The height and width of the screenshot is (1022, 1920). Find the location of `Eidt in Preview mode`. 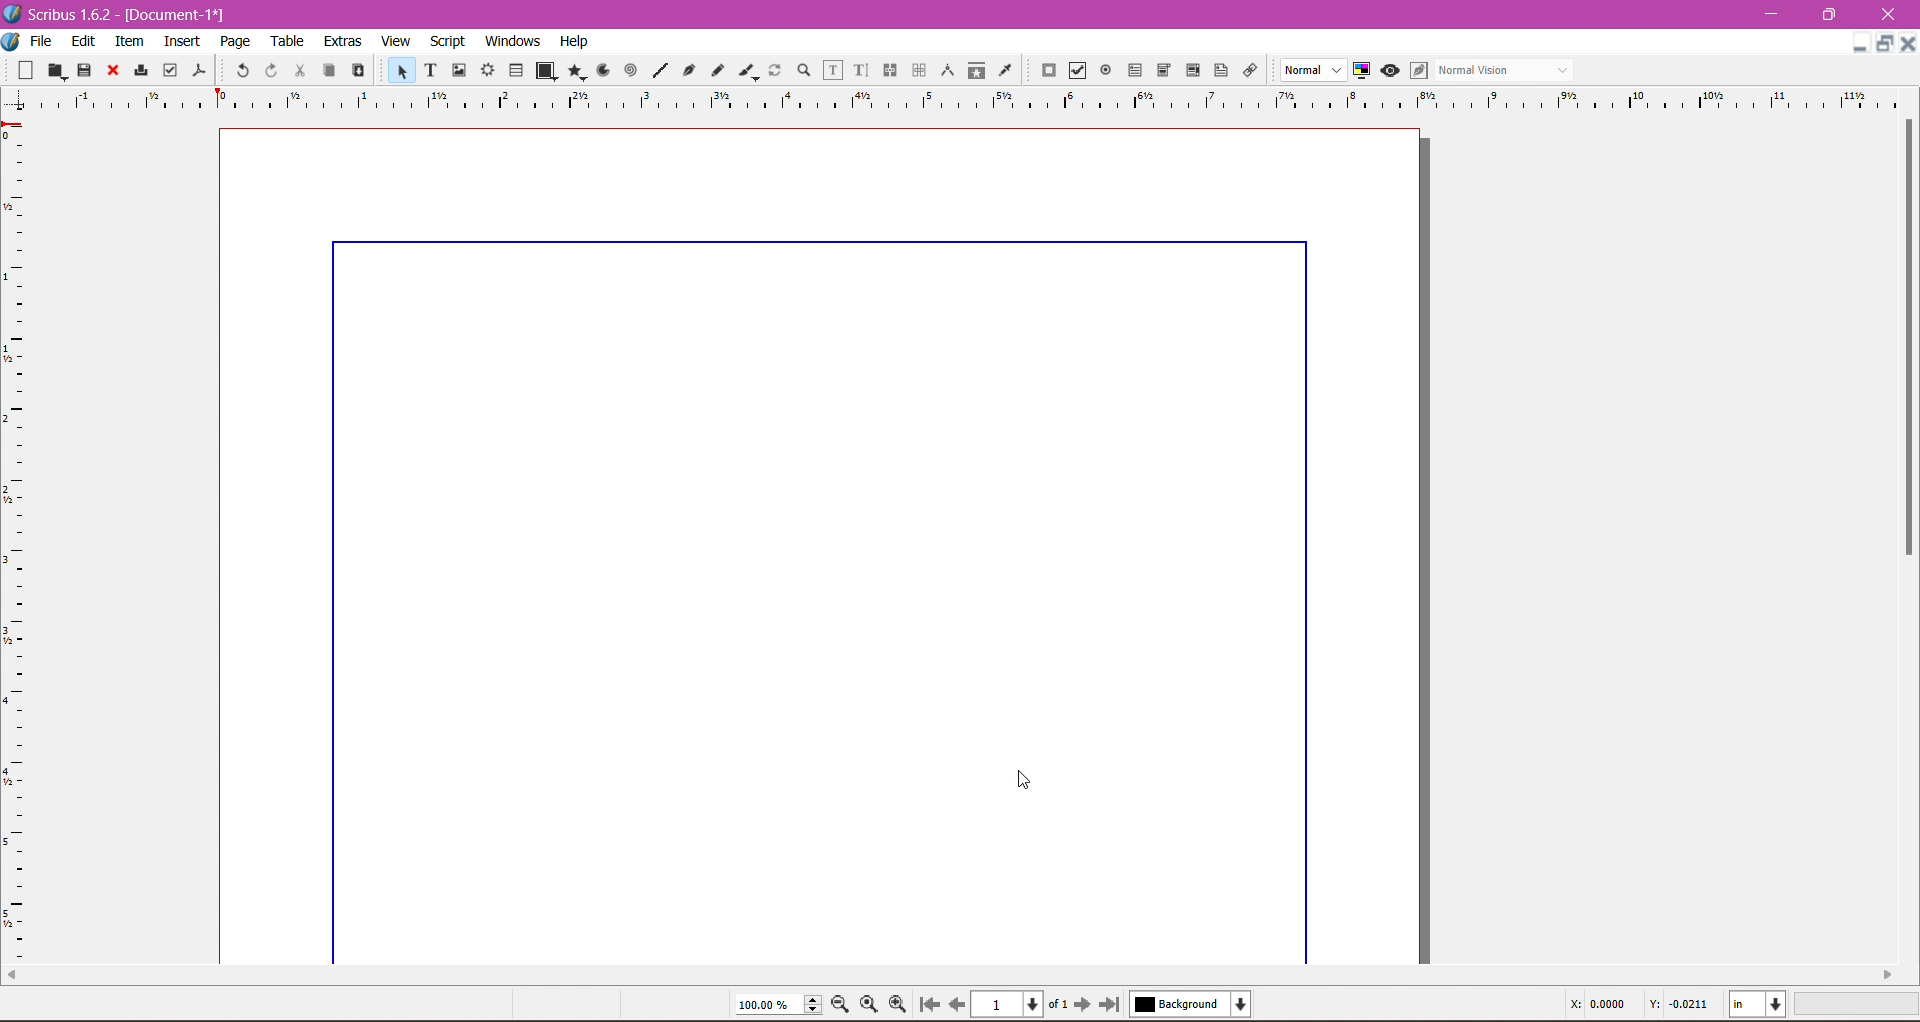

Eidt in Preview mode is located at coordinates (1418, 71).